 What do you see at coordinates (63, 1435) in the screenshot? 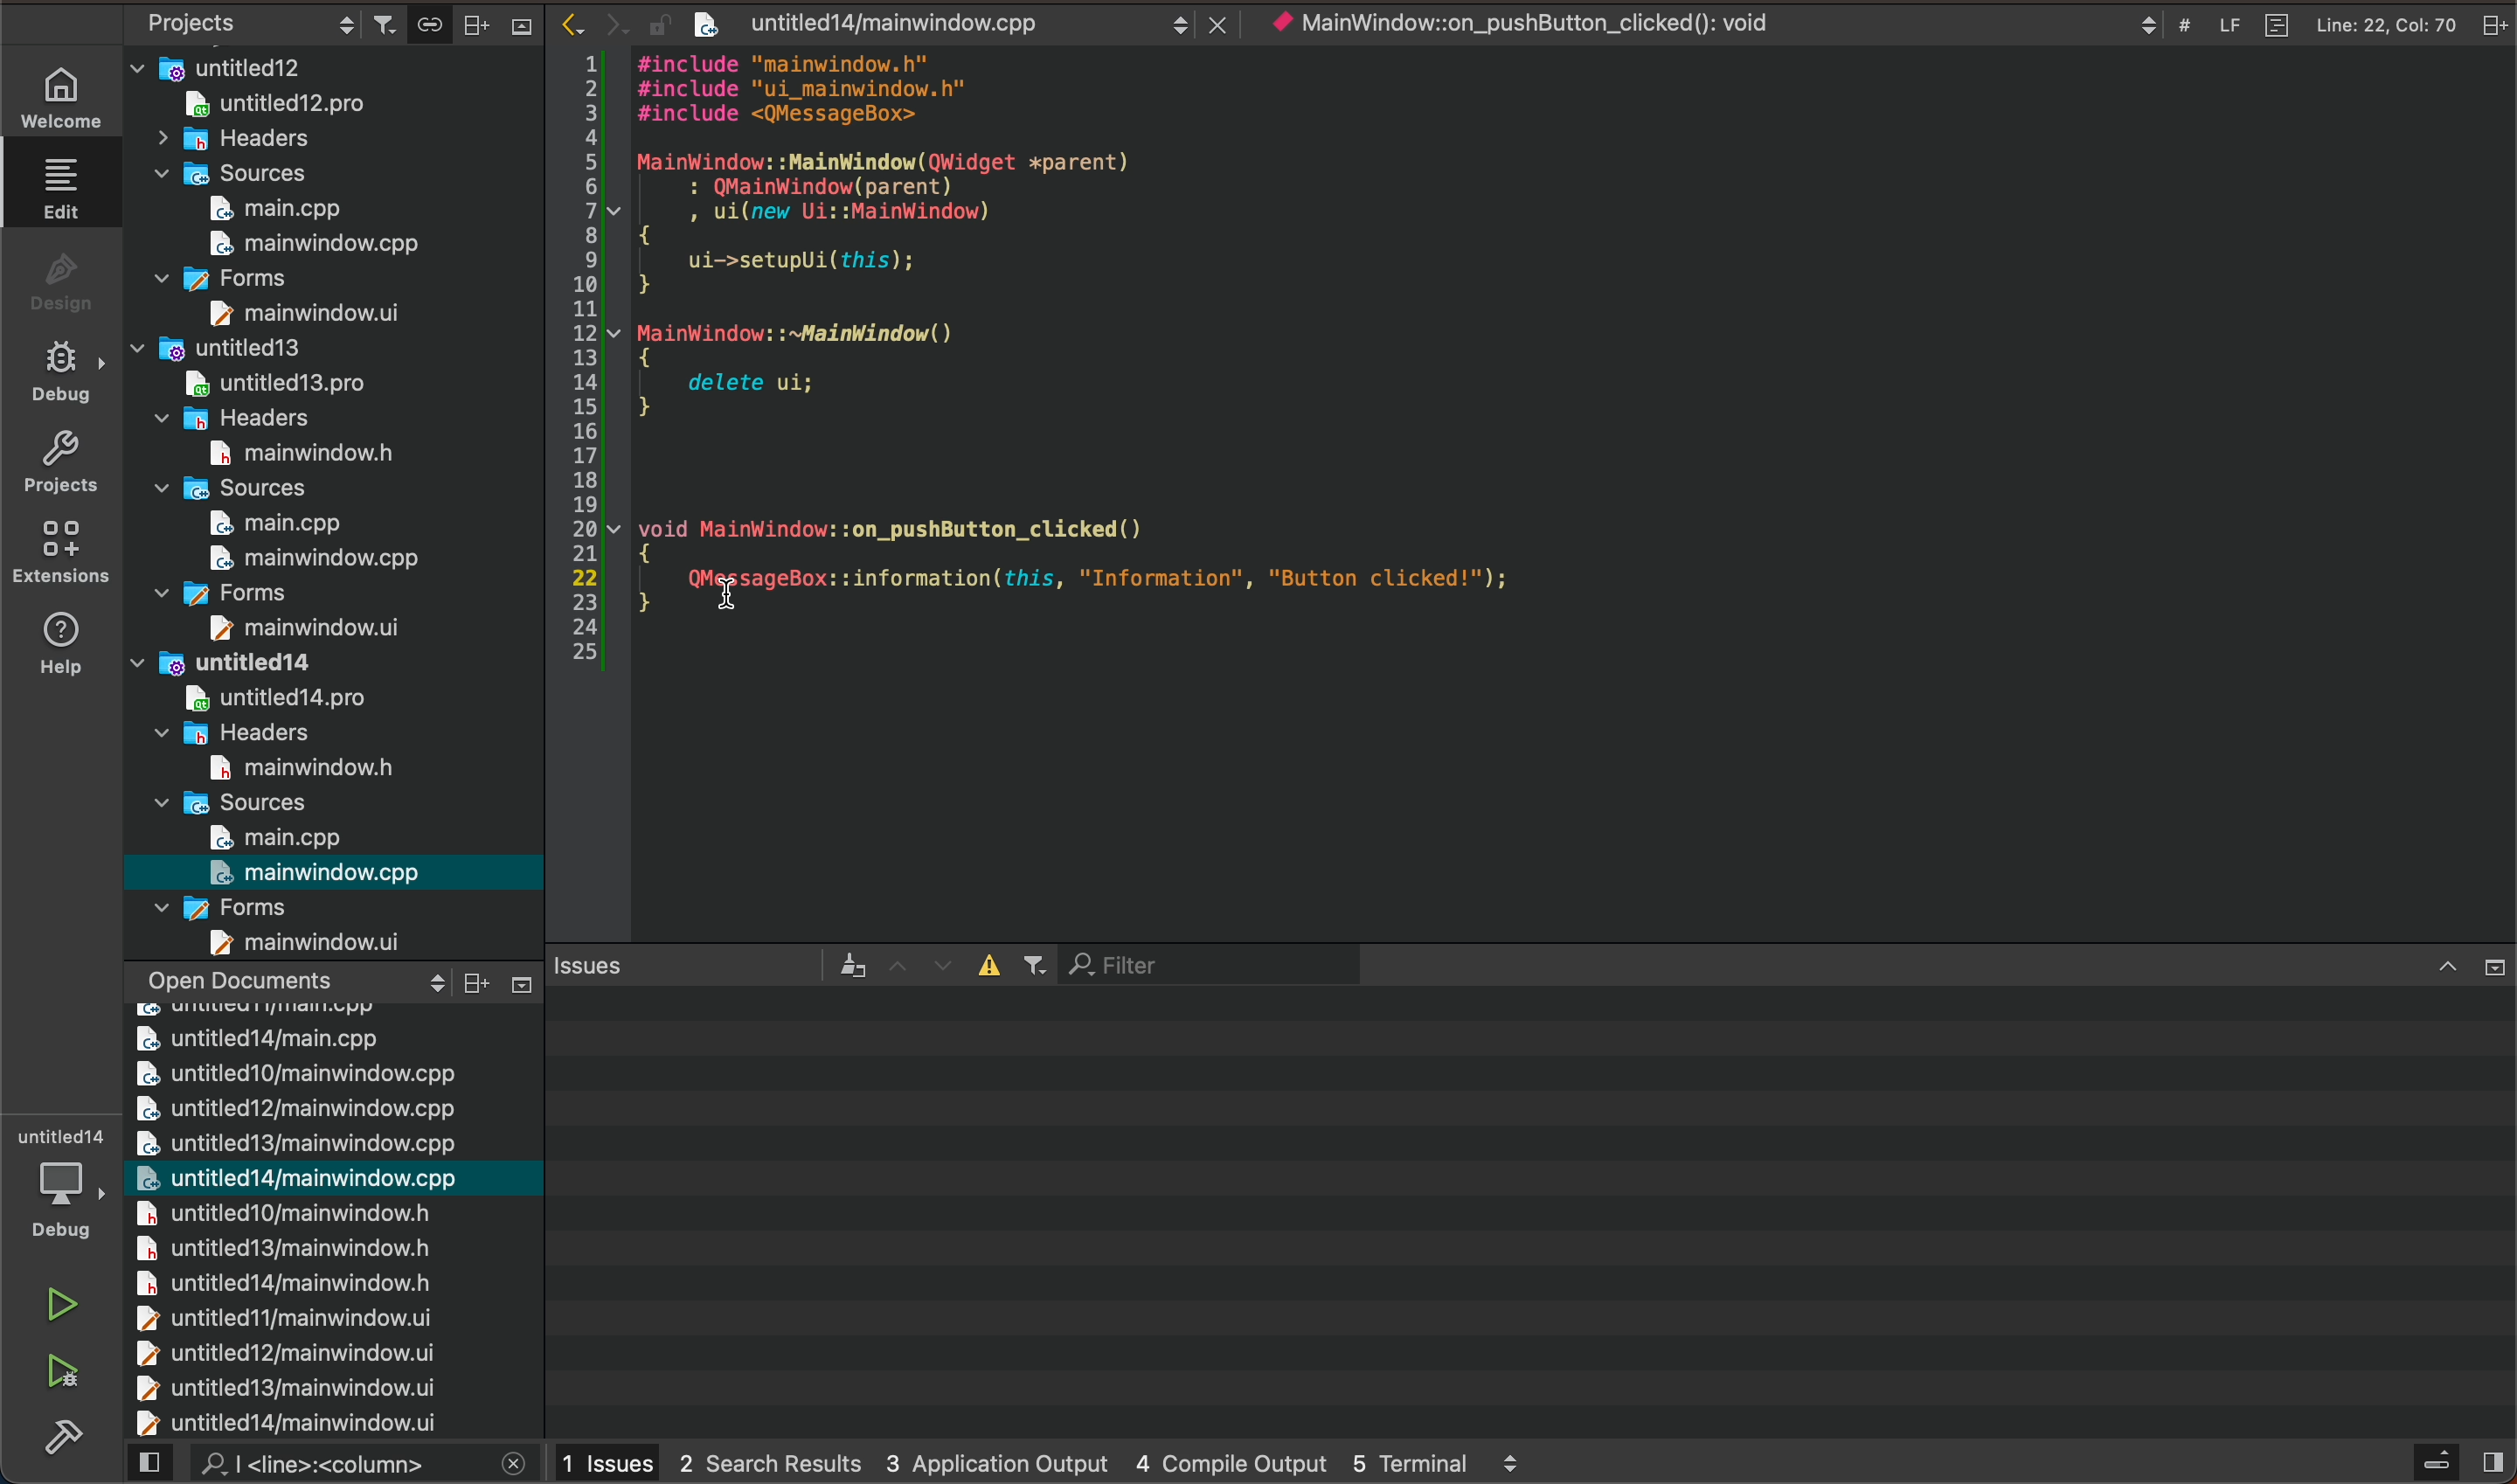
I see `` at bounding box center [63, 1435].